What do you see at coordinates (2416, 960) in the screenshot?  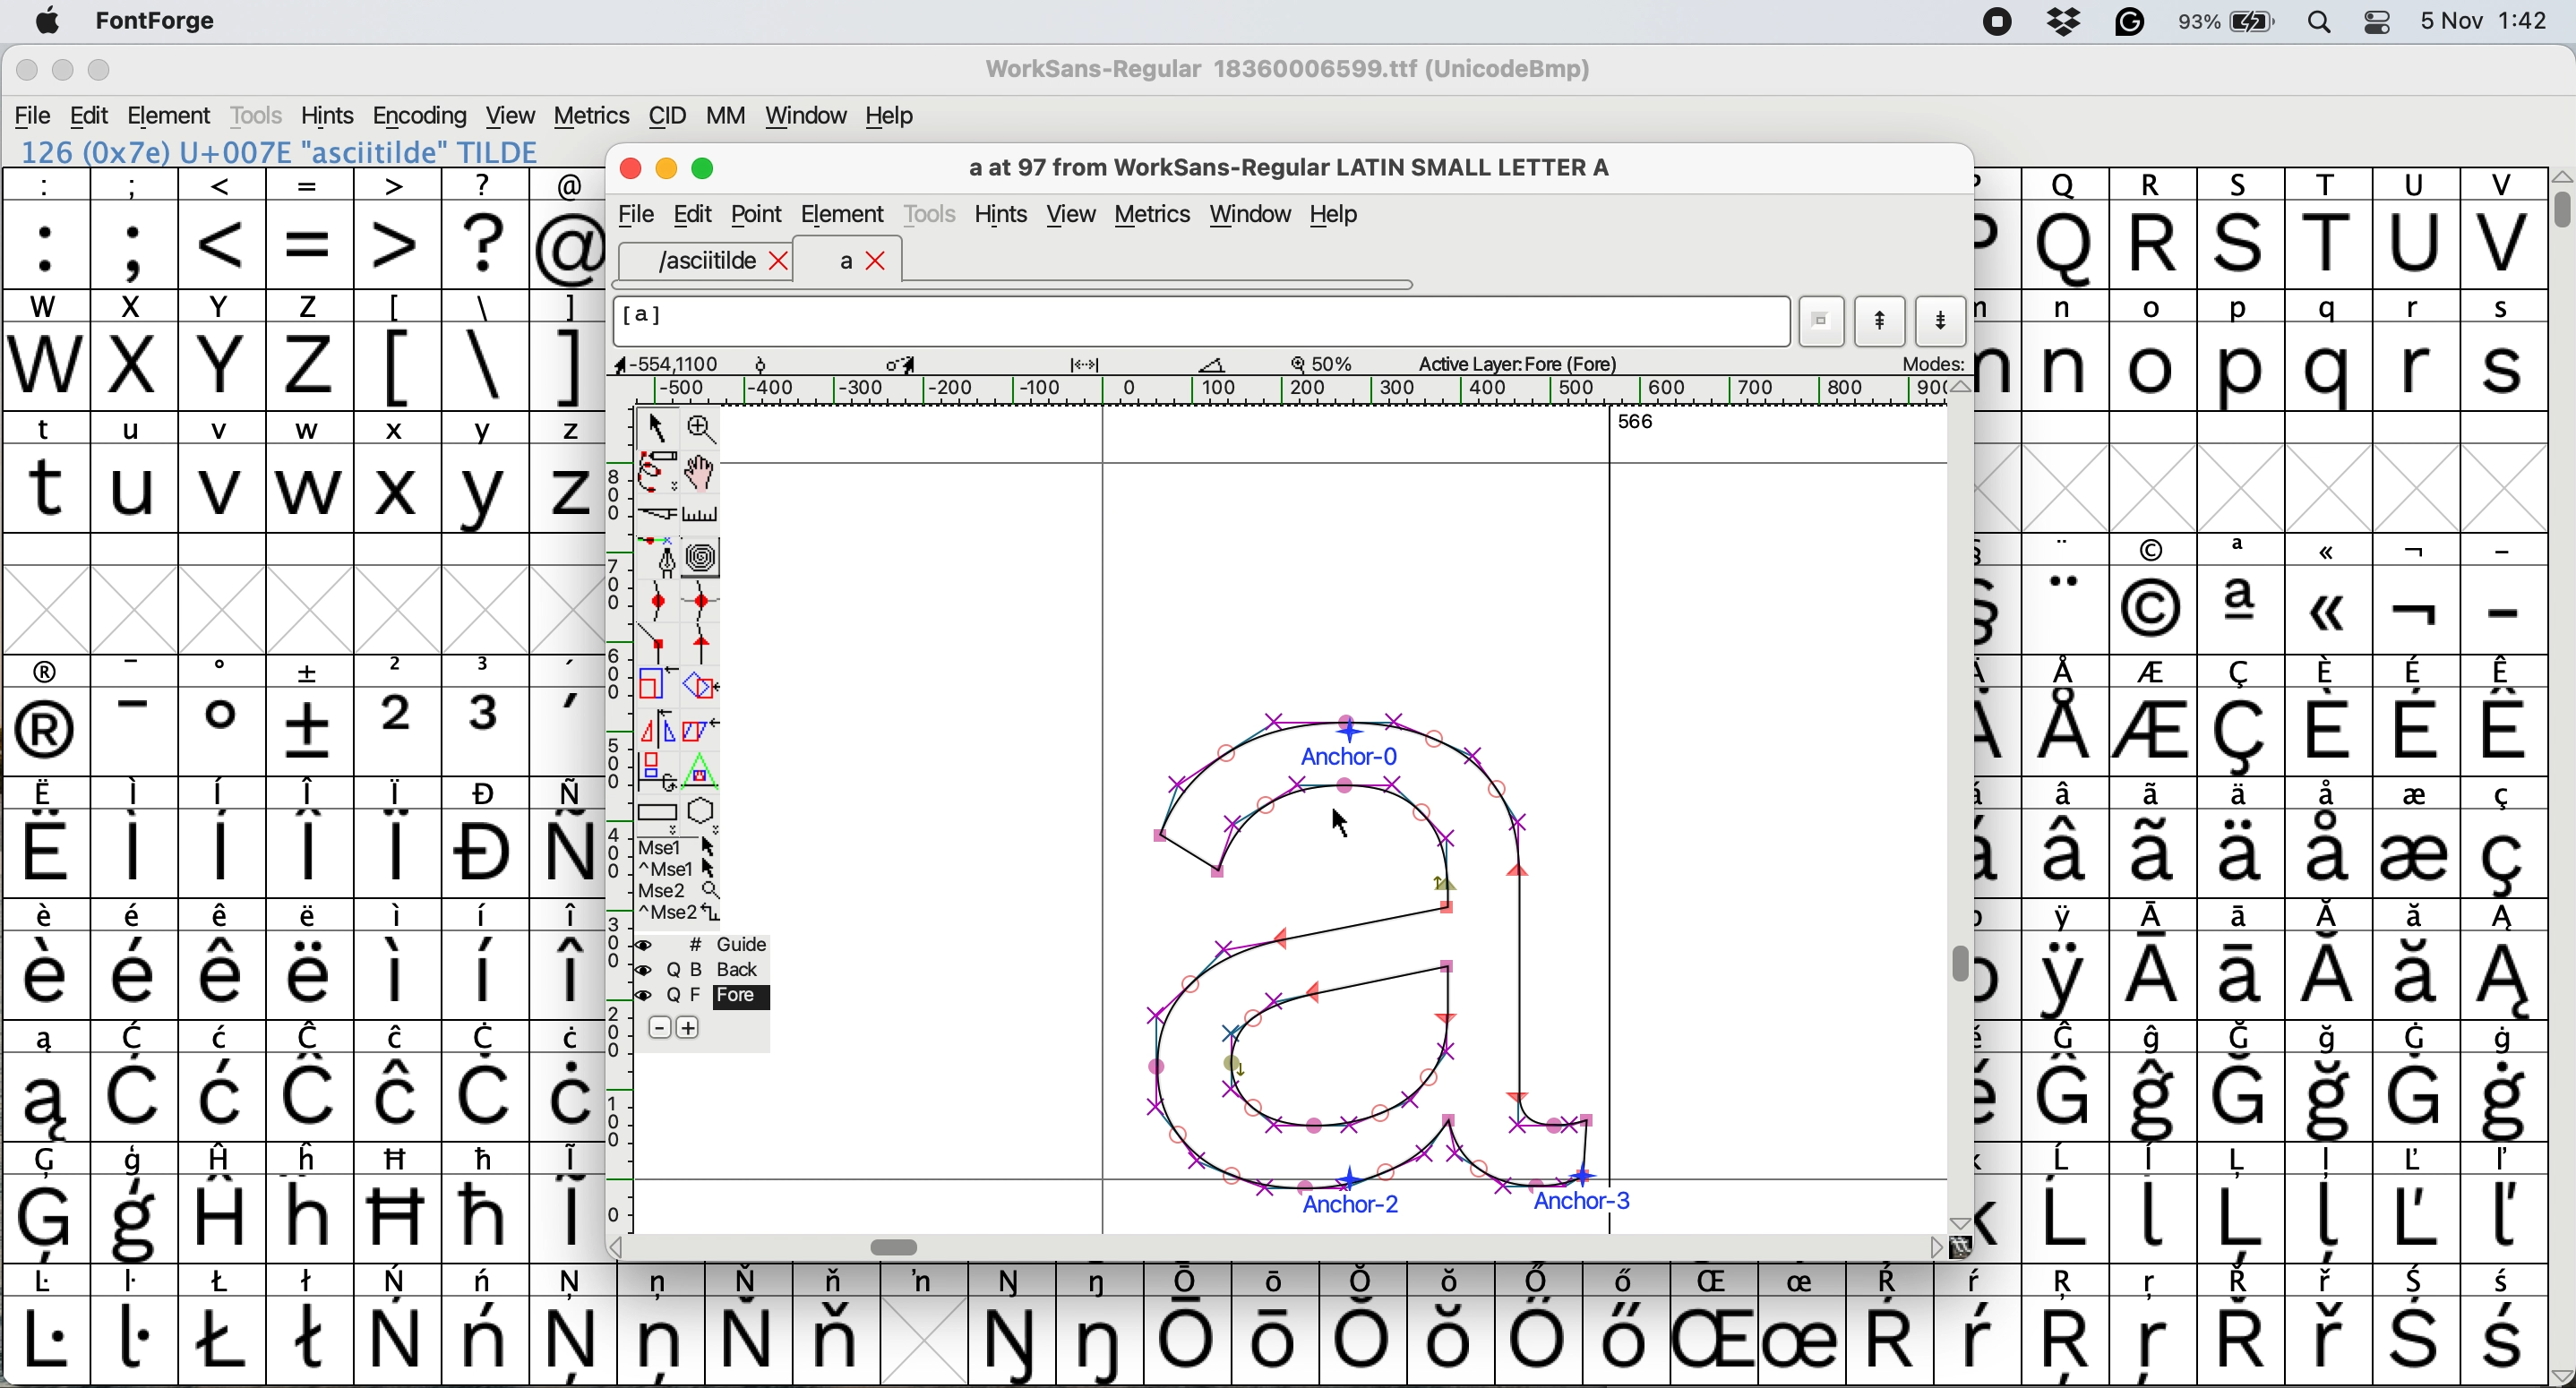 I see `symbol` at bounding box center [2416, 960].